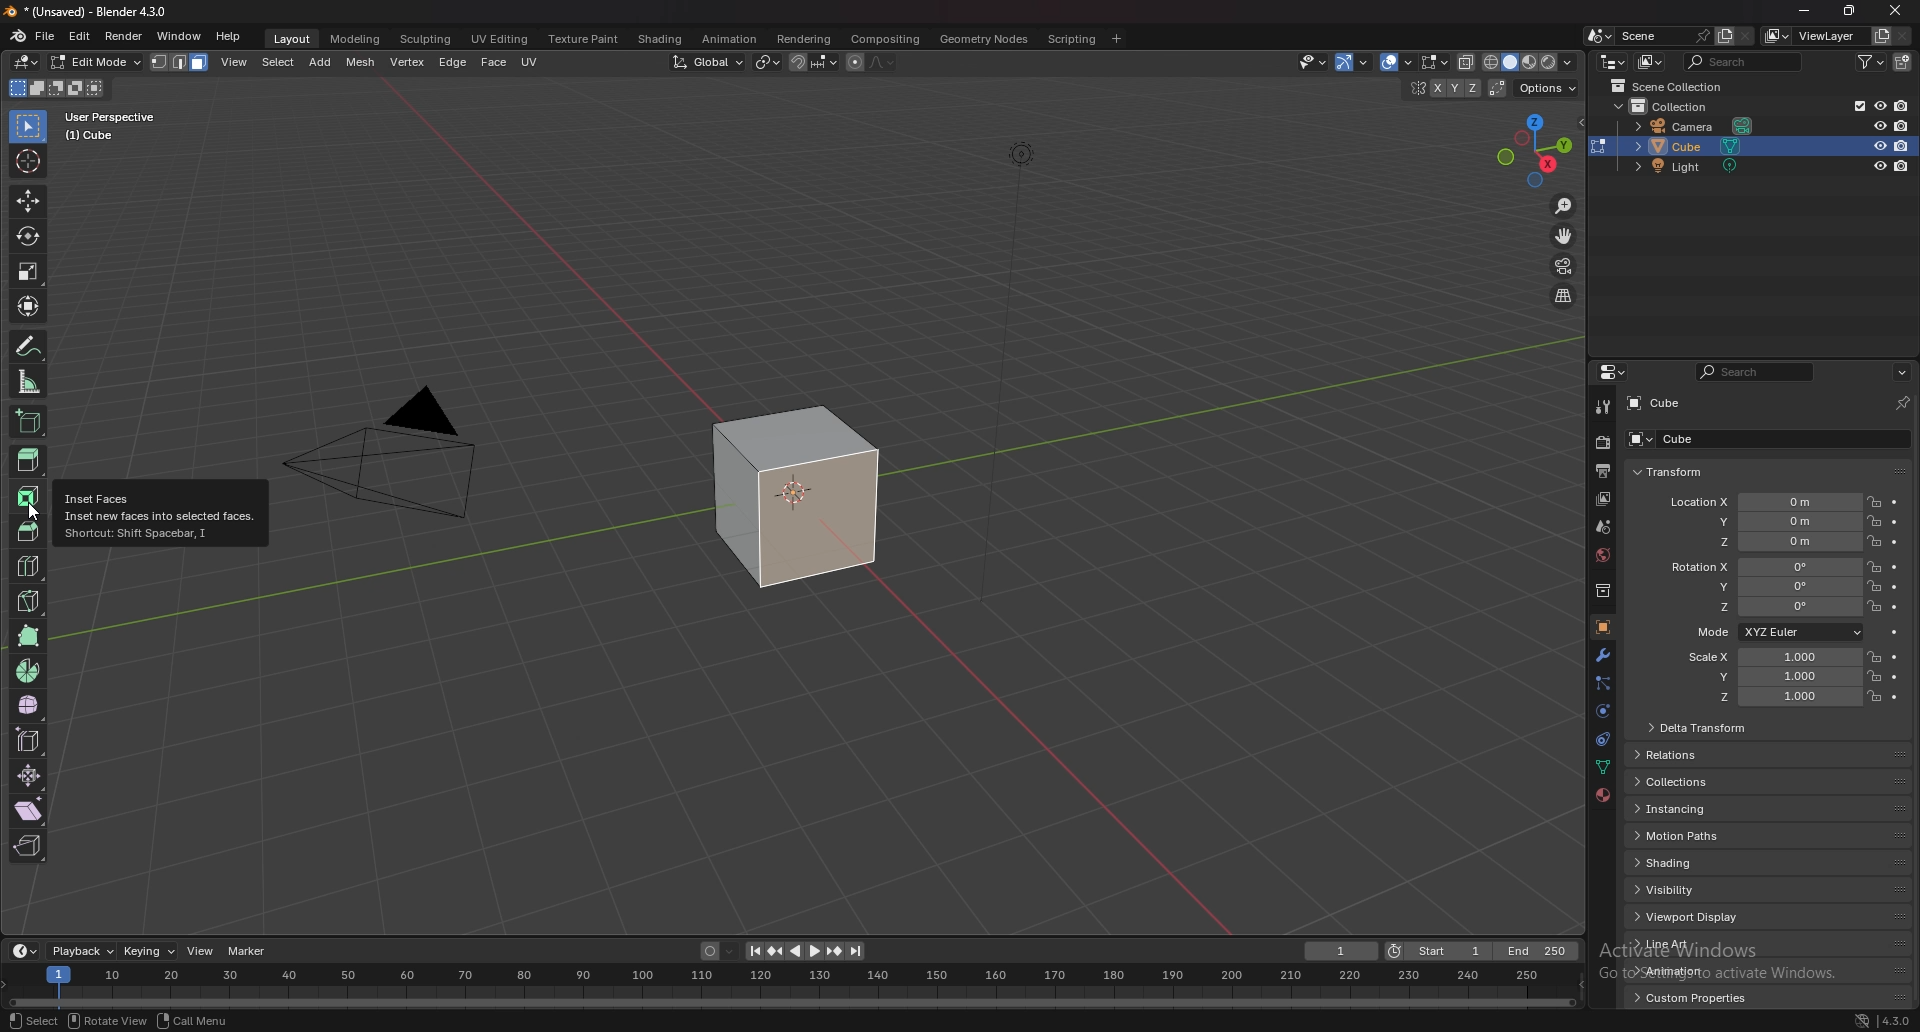  What do you see at coordinates (248, 950) in the screenshot?
I see `marker` at bounding box center [248, 950].